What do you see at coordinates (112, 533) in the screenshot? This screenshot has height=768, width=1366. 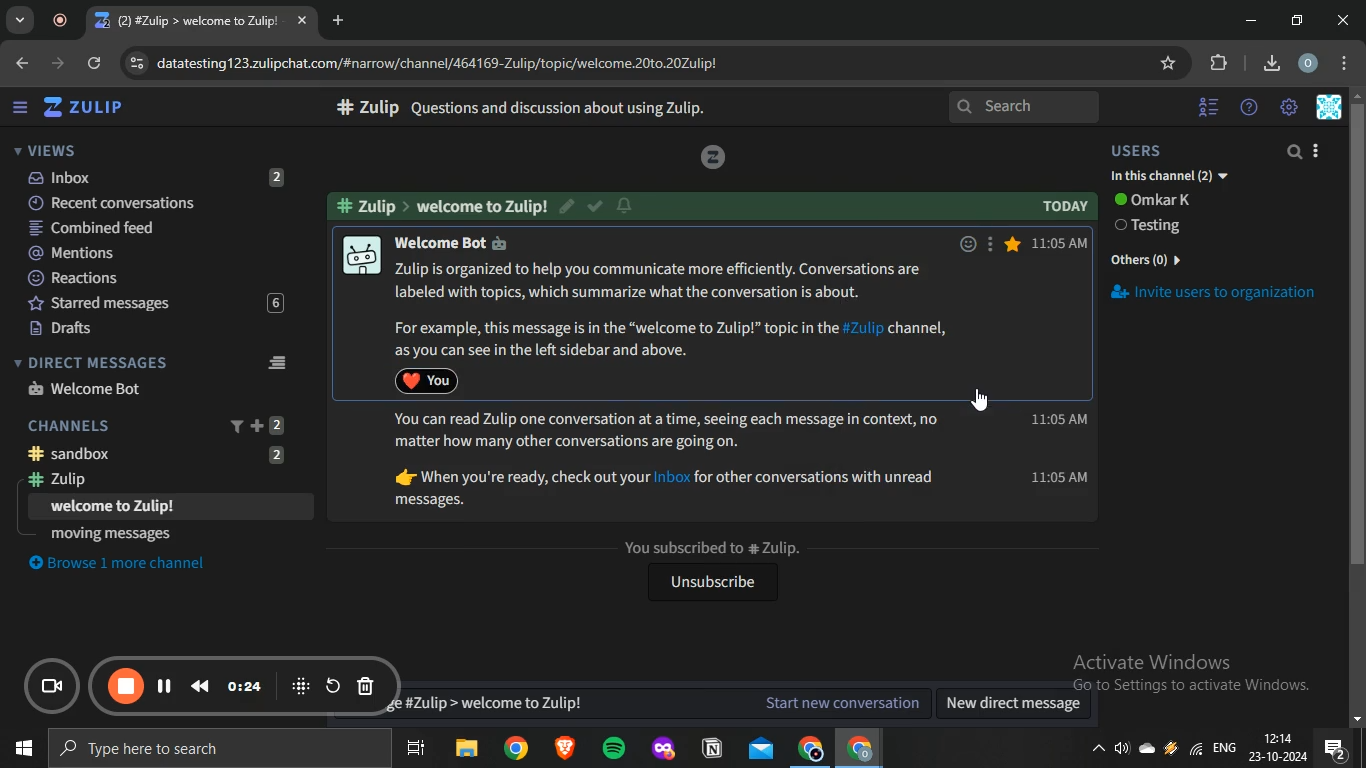 I see `moving messages` at bounding box center [112, 533].